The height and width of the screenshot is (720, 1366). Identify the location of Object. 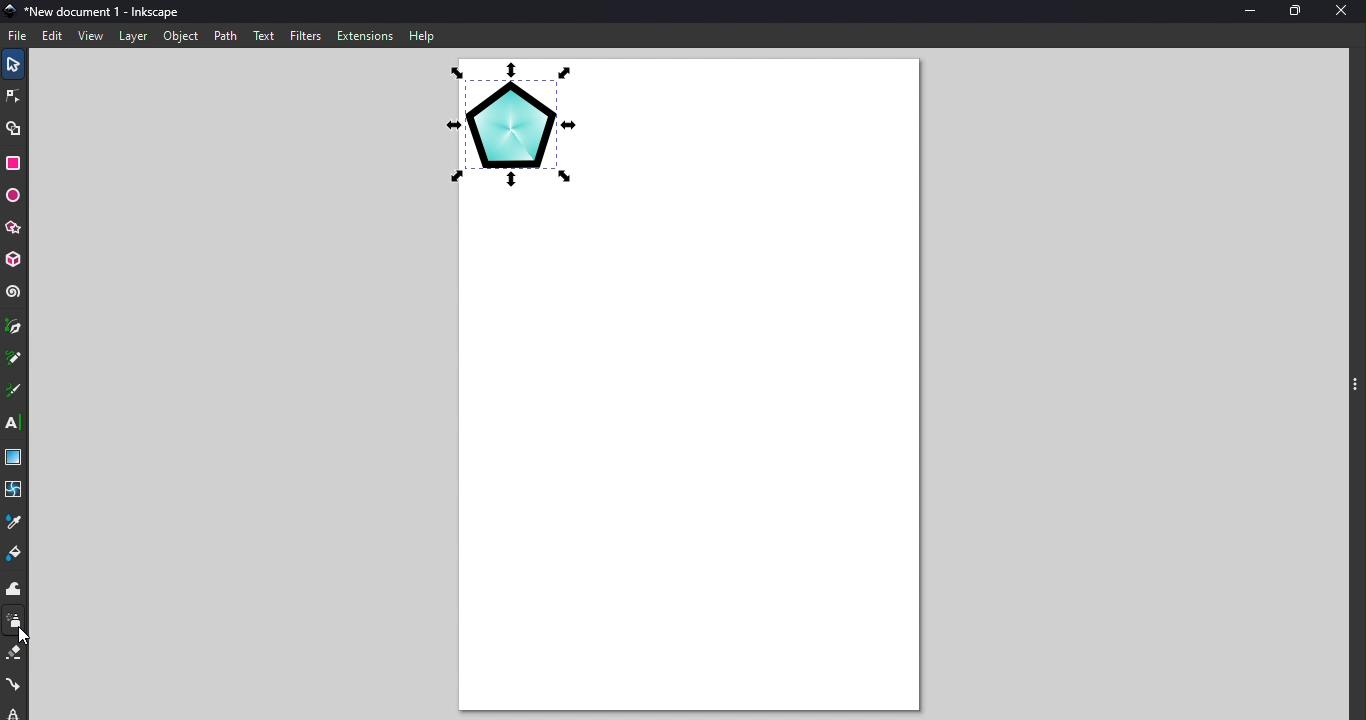
(182, 38).